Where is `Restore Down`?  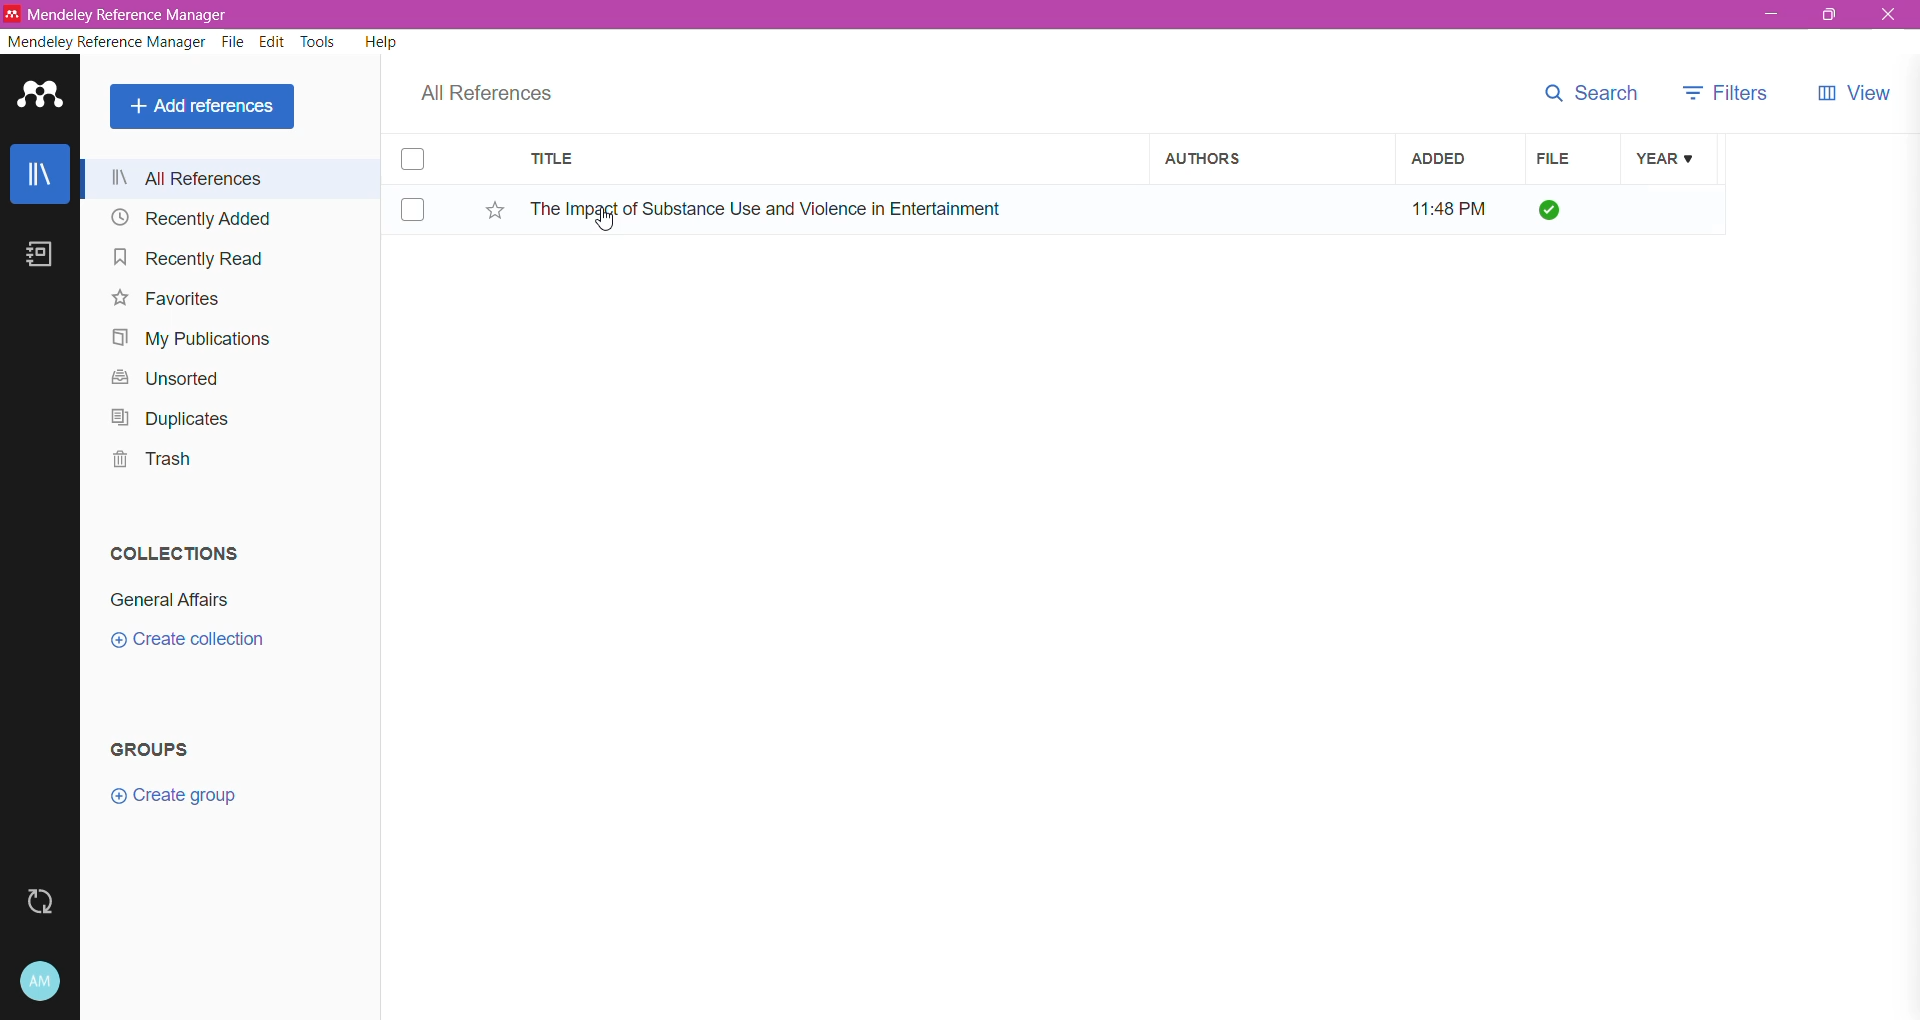
Restore Down is located at coordinates (1830, 14).